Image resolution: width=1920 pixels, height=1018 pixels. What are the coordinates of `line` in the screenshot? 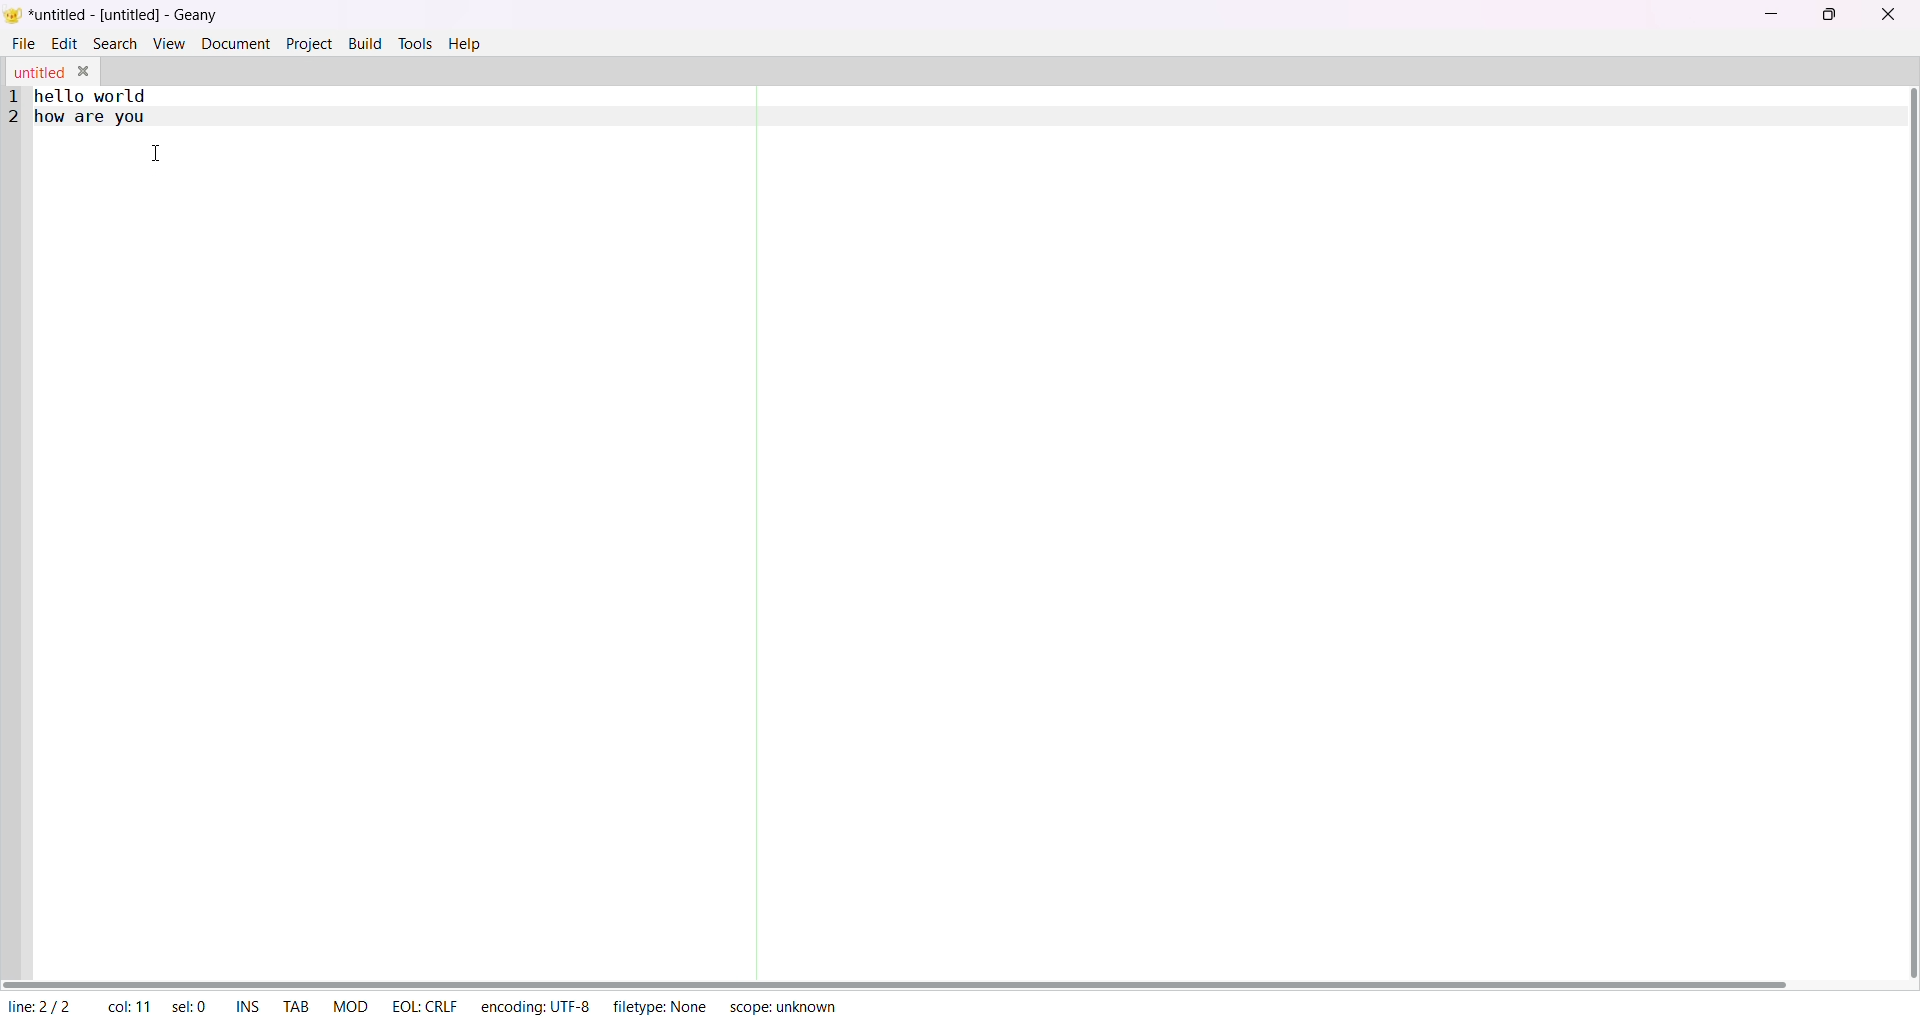 It's located at (39, 1003).